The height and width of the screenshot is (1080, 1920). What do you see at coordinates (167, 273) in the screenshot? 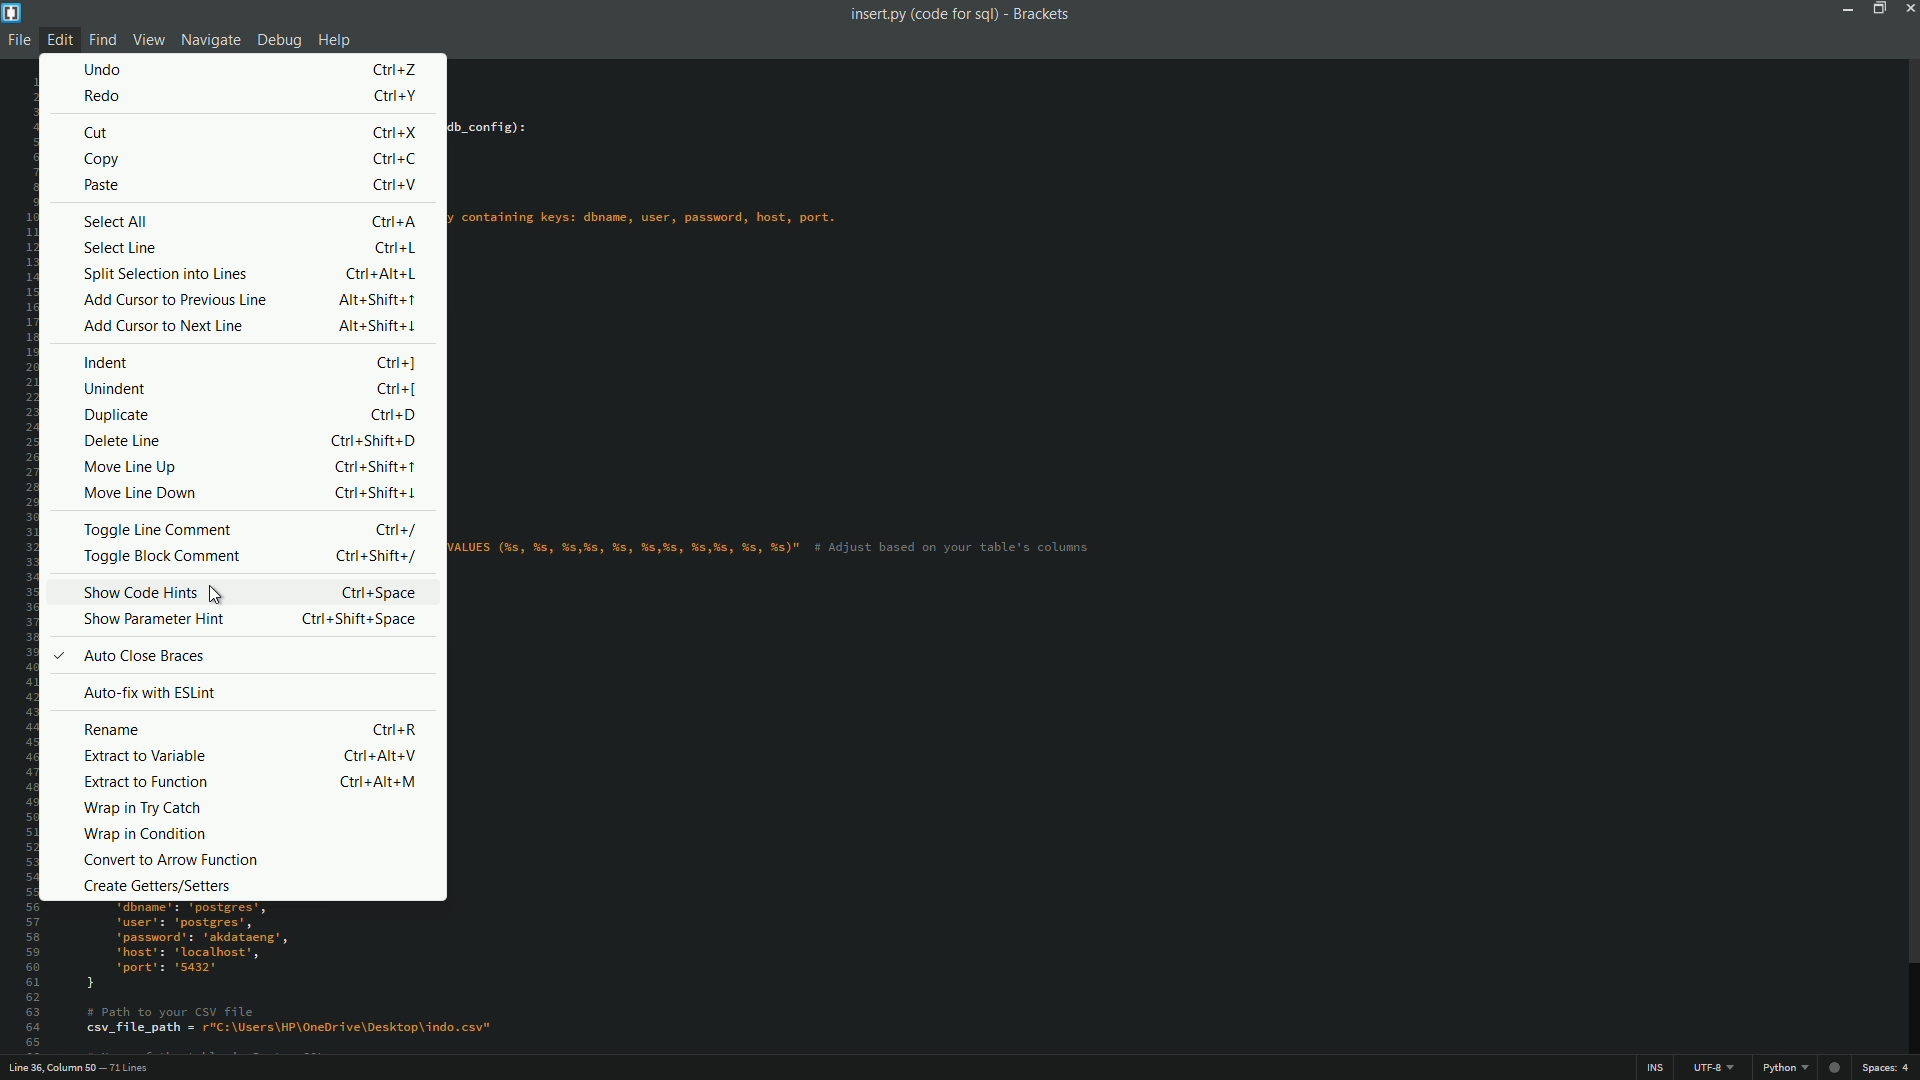
I see `split selection into lines` at bounding box center [167, 273].